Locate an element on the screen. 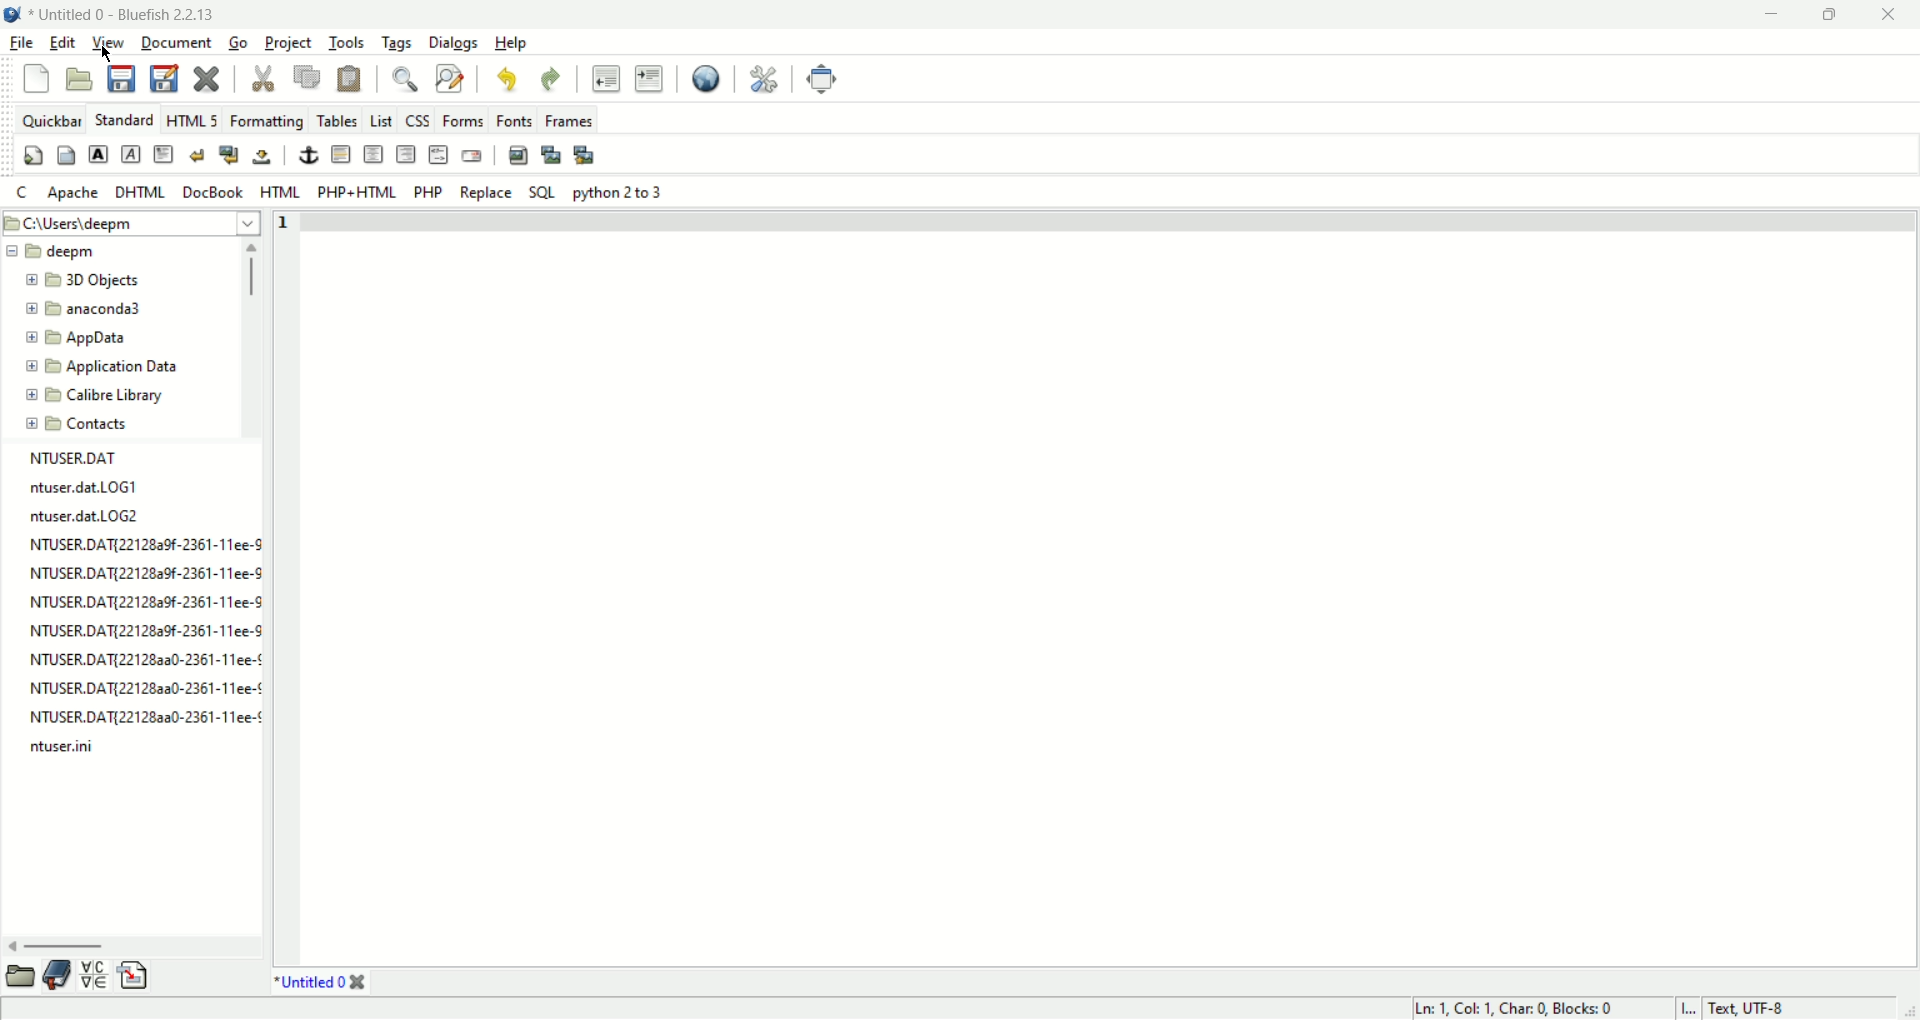 The width and height of the screenshot is (1920, 1020). close is located at coordinates (1895, 12).